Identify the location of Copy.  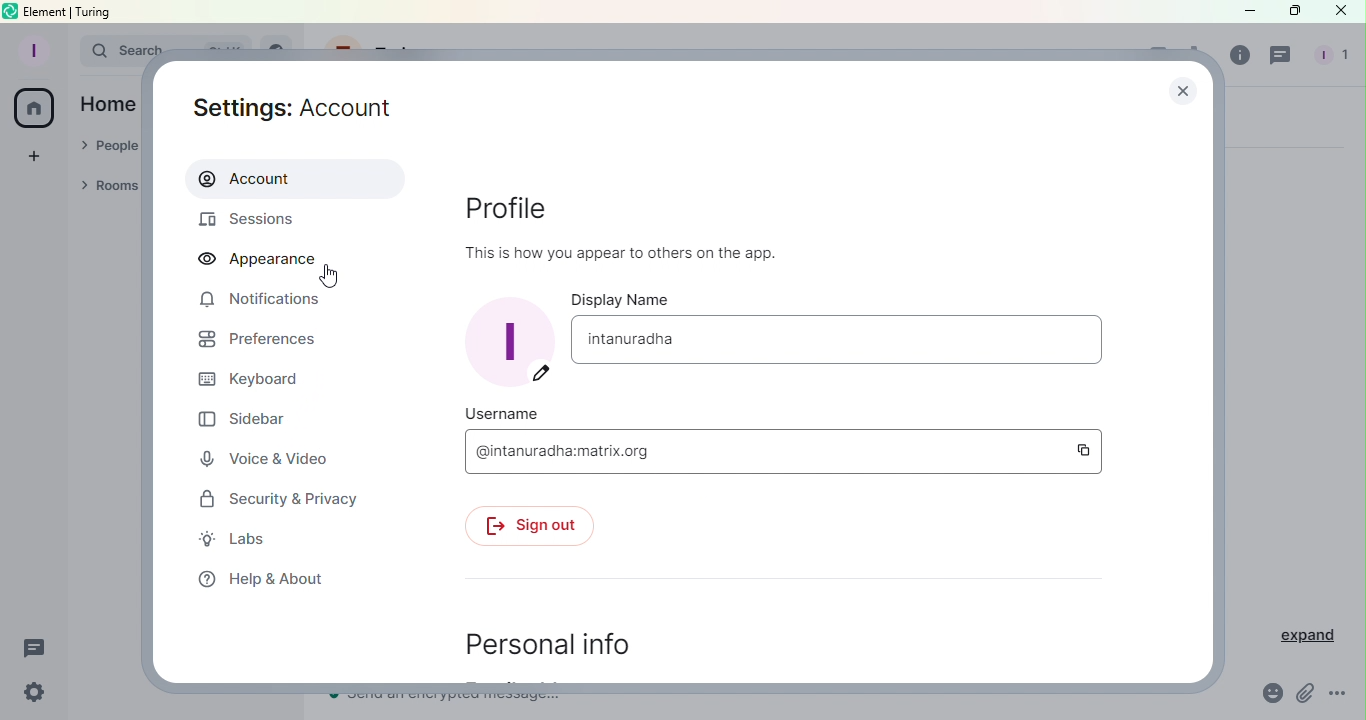
(1087, 450).